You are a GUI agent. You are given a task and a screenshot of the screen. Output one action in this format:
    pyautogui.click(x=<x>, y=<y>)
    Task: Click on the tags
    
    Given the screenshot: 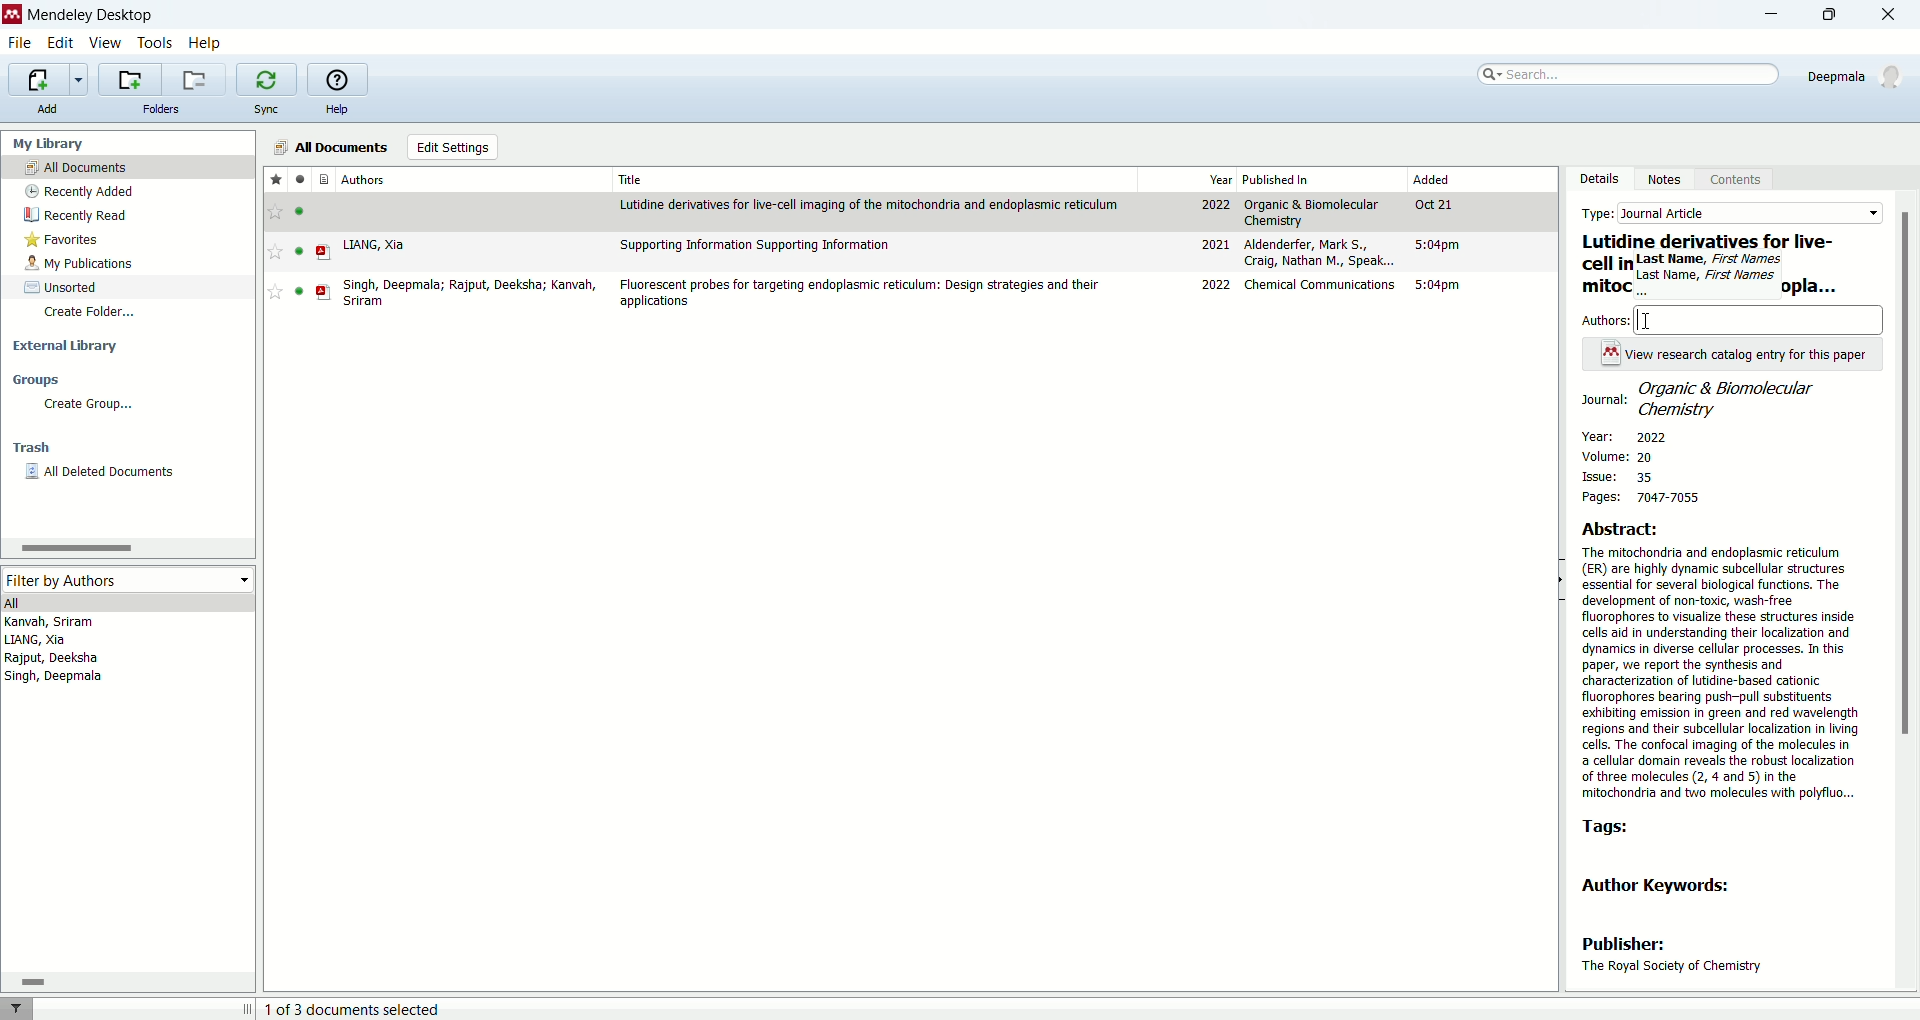 What is the action you would take?
    pyautogui.click(x=1607, y=828)
    